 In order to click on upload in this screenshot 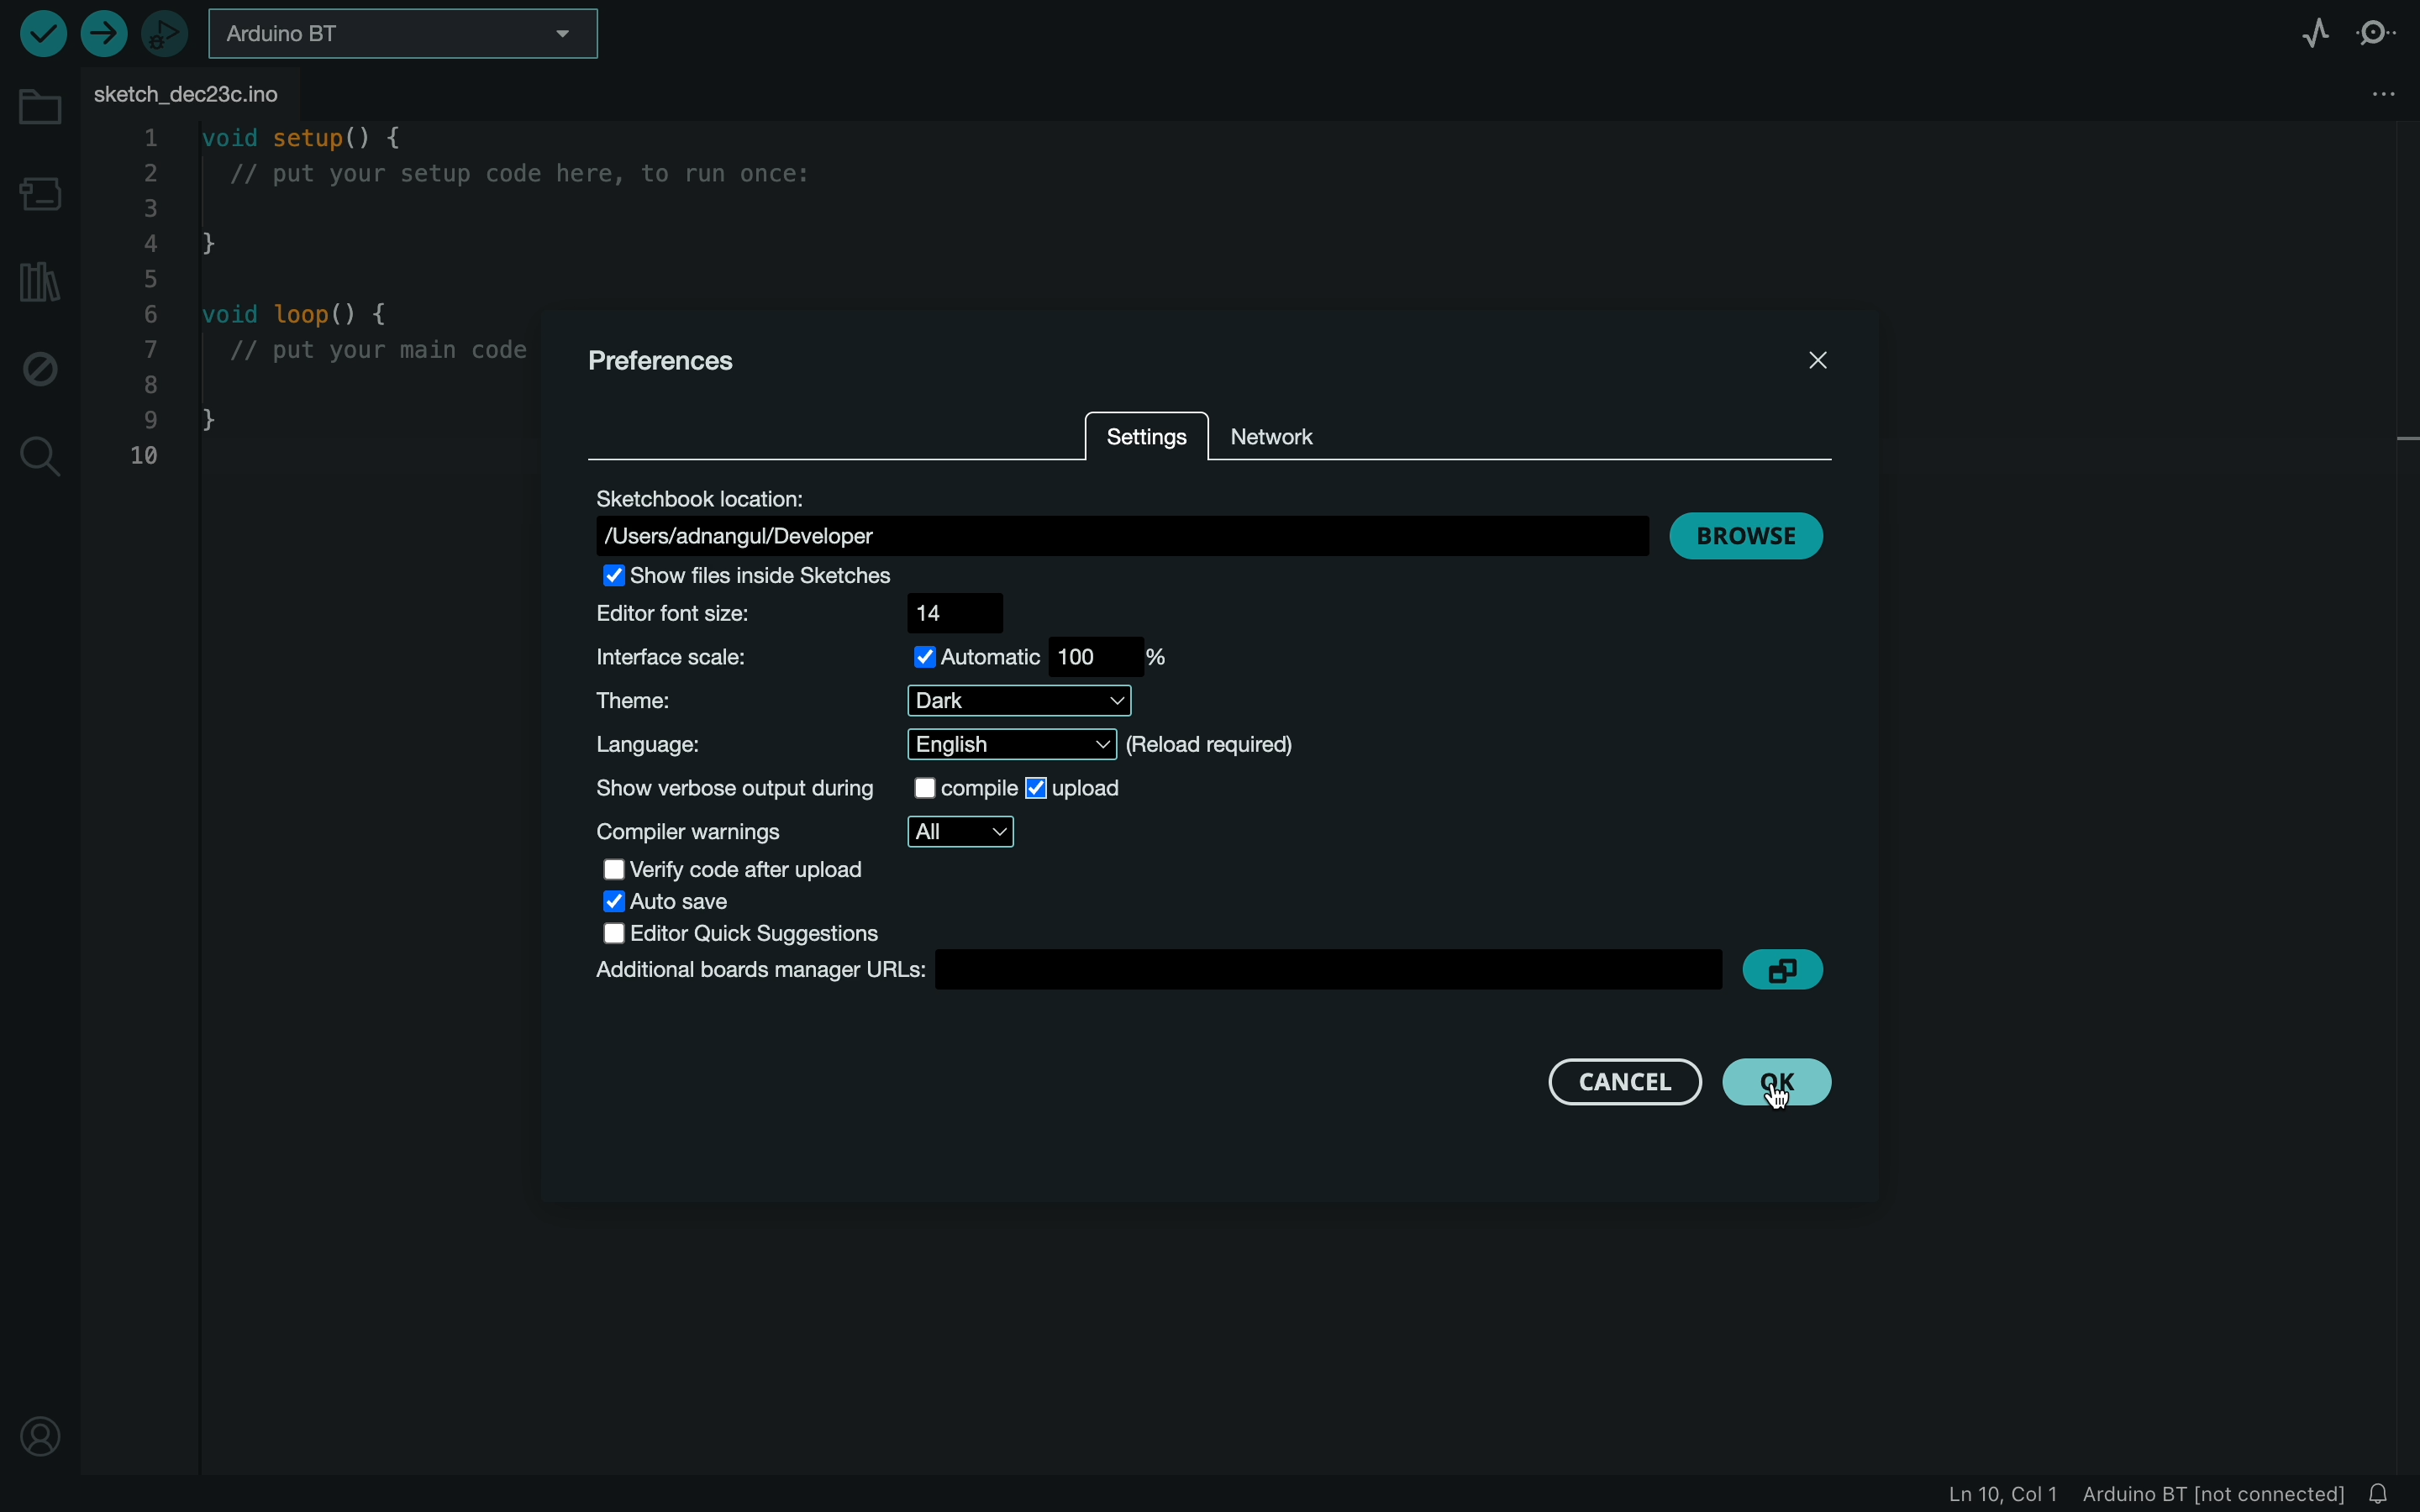, I will do `click(106, 33)`.